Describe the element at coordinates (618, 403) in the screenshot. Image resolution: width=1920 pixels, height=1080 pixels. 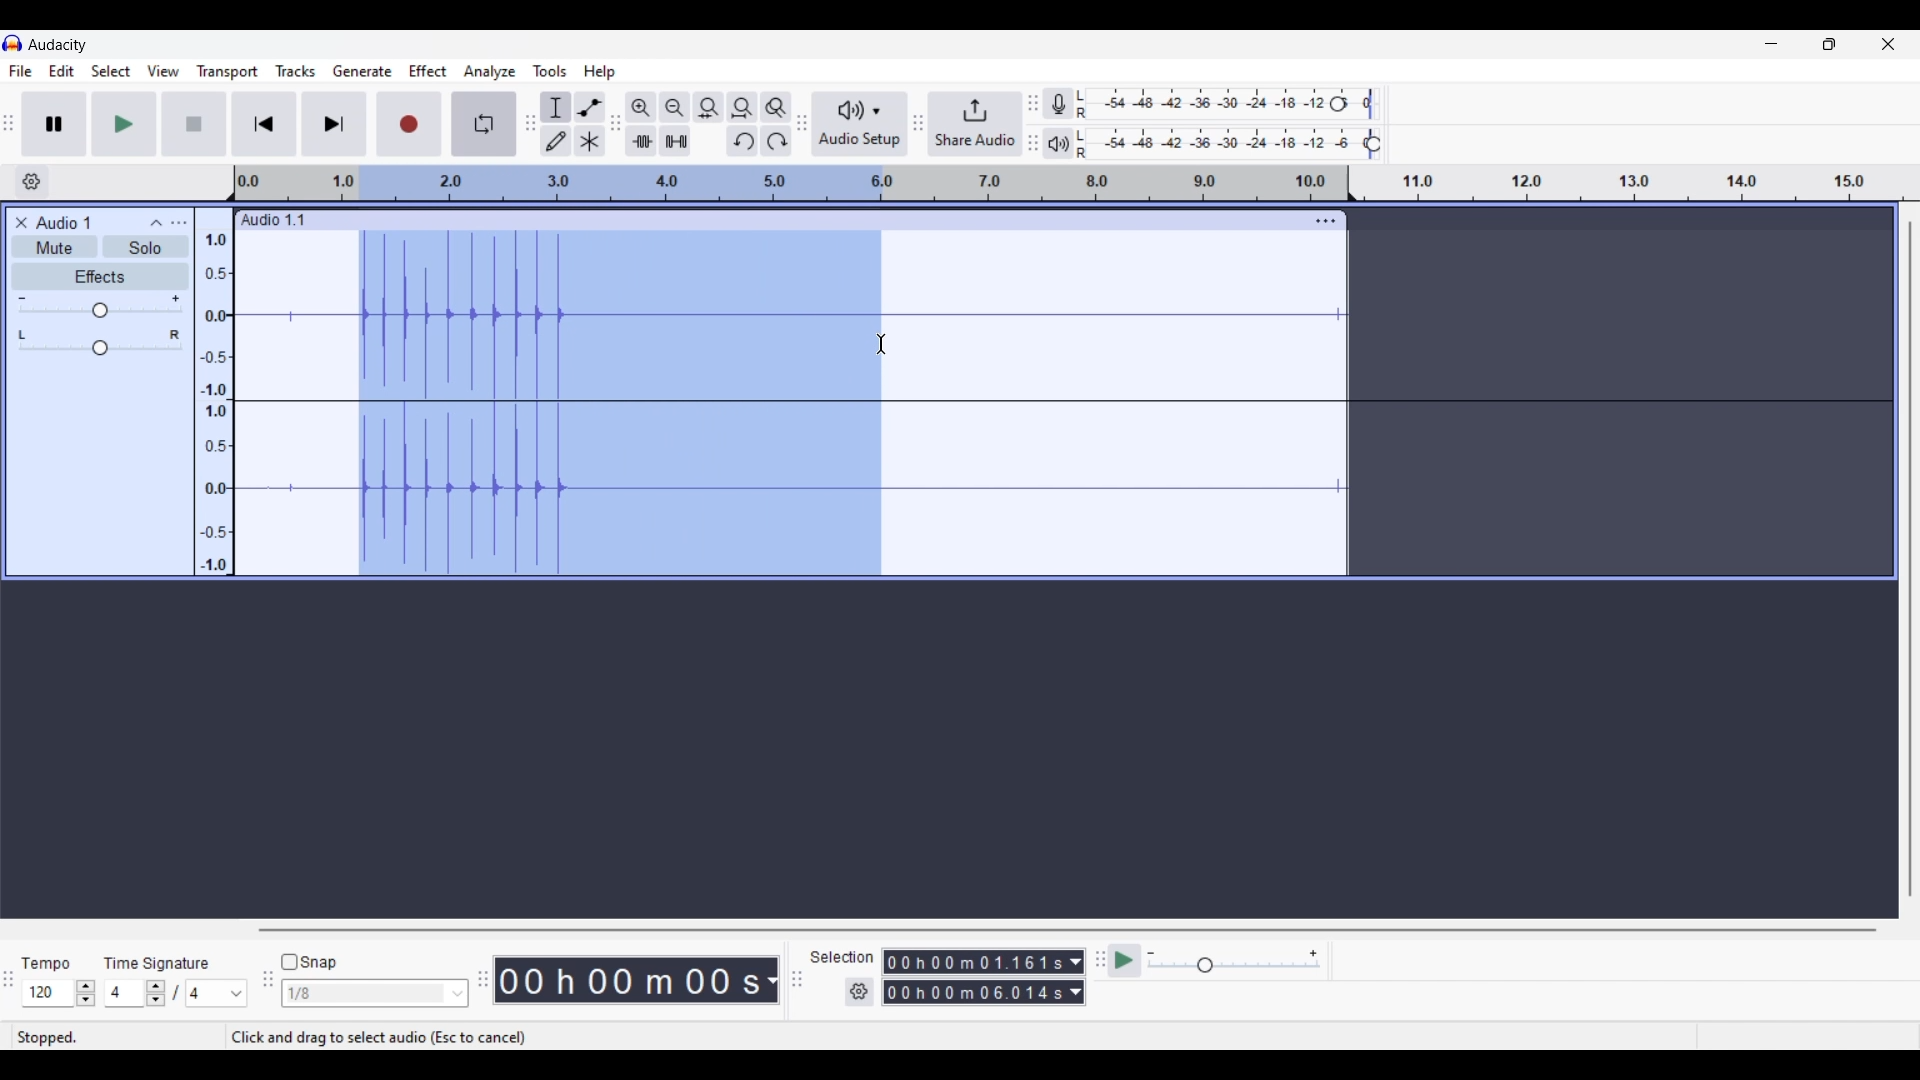
I see `Portion of recorded audio track selected` at that location.